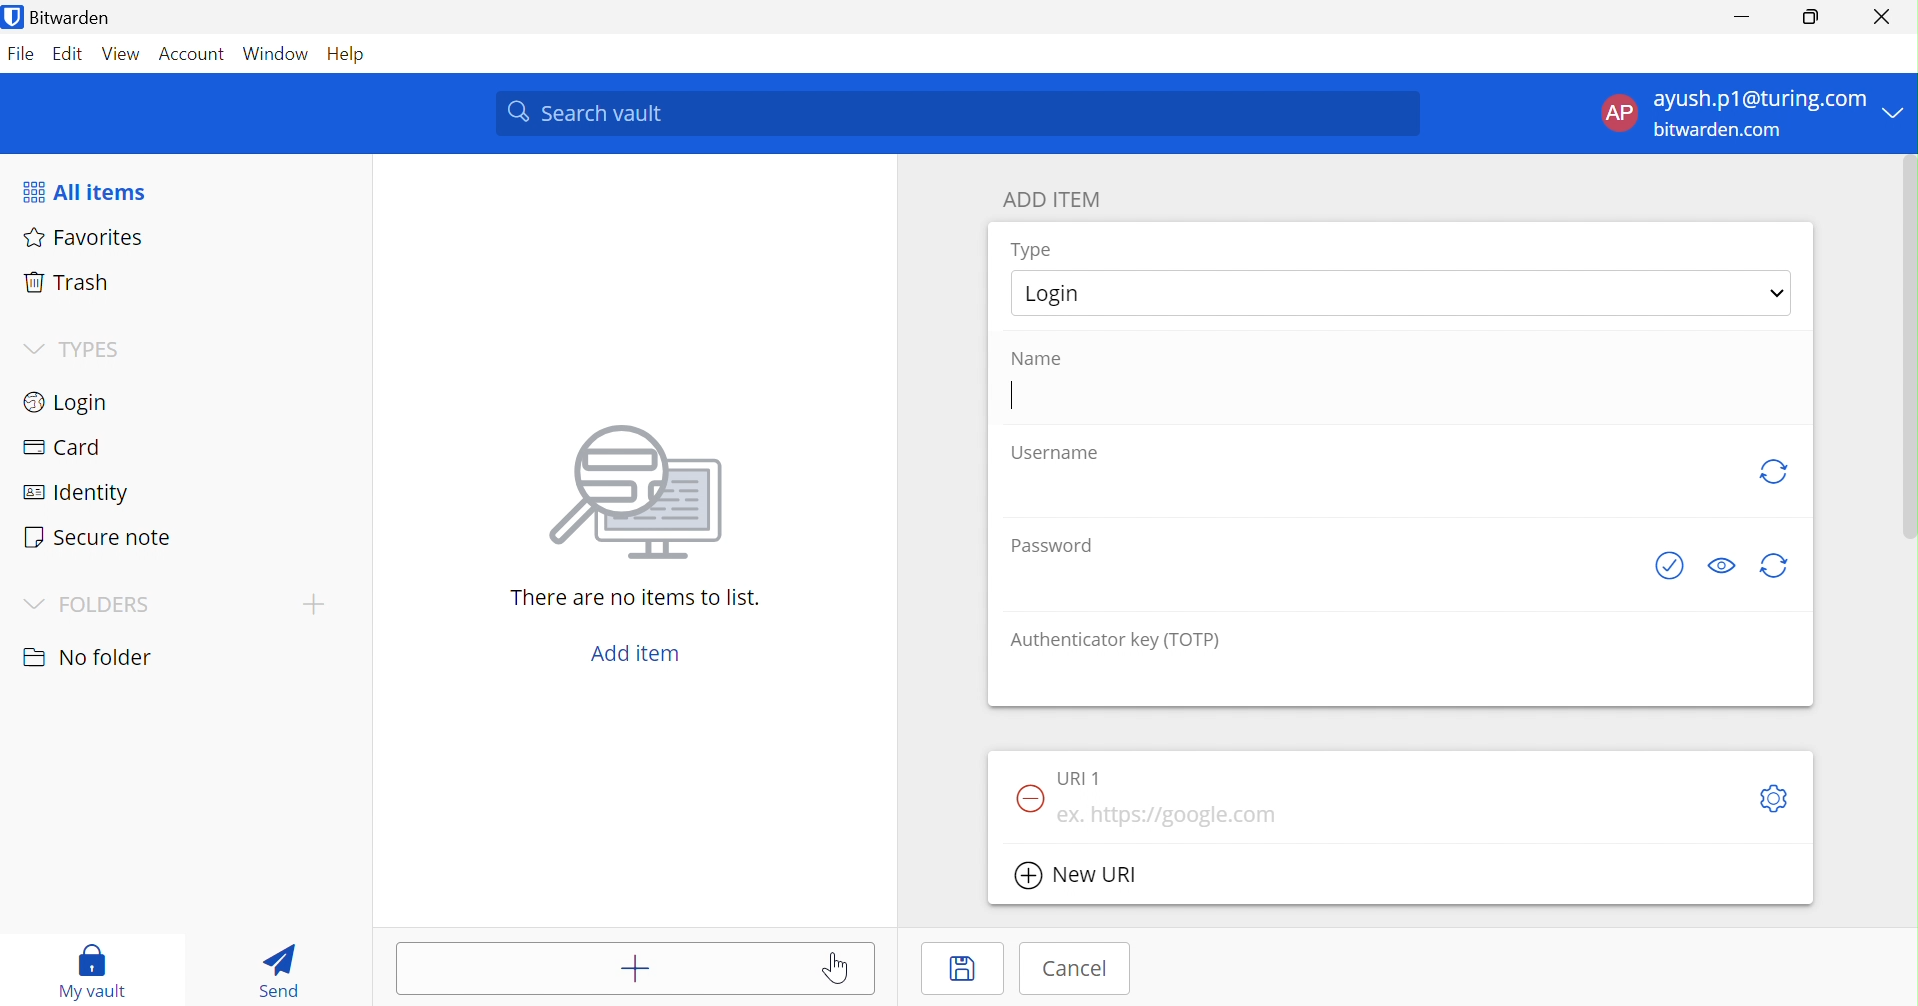 Image resolution: width=1918 pixels, height=1006 pixels. What do you see at coordinates (637, 599) in the screenshot?
I see `There are no items to list.` at bounding box center [637, 599].